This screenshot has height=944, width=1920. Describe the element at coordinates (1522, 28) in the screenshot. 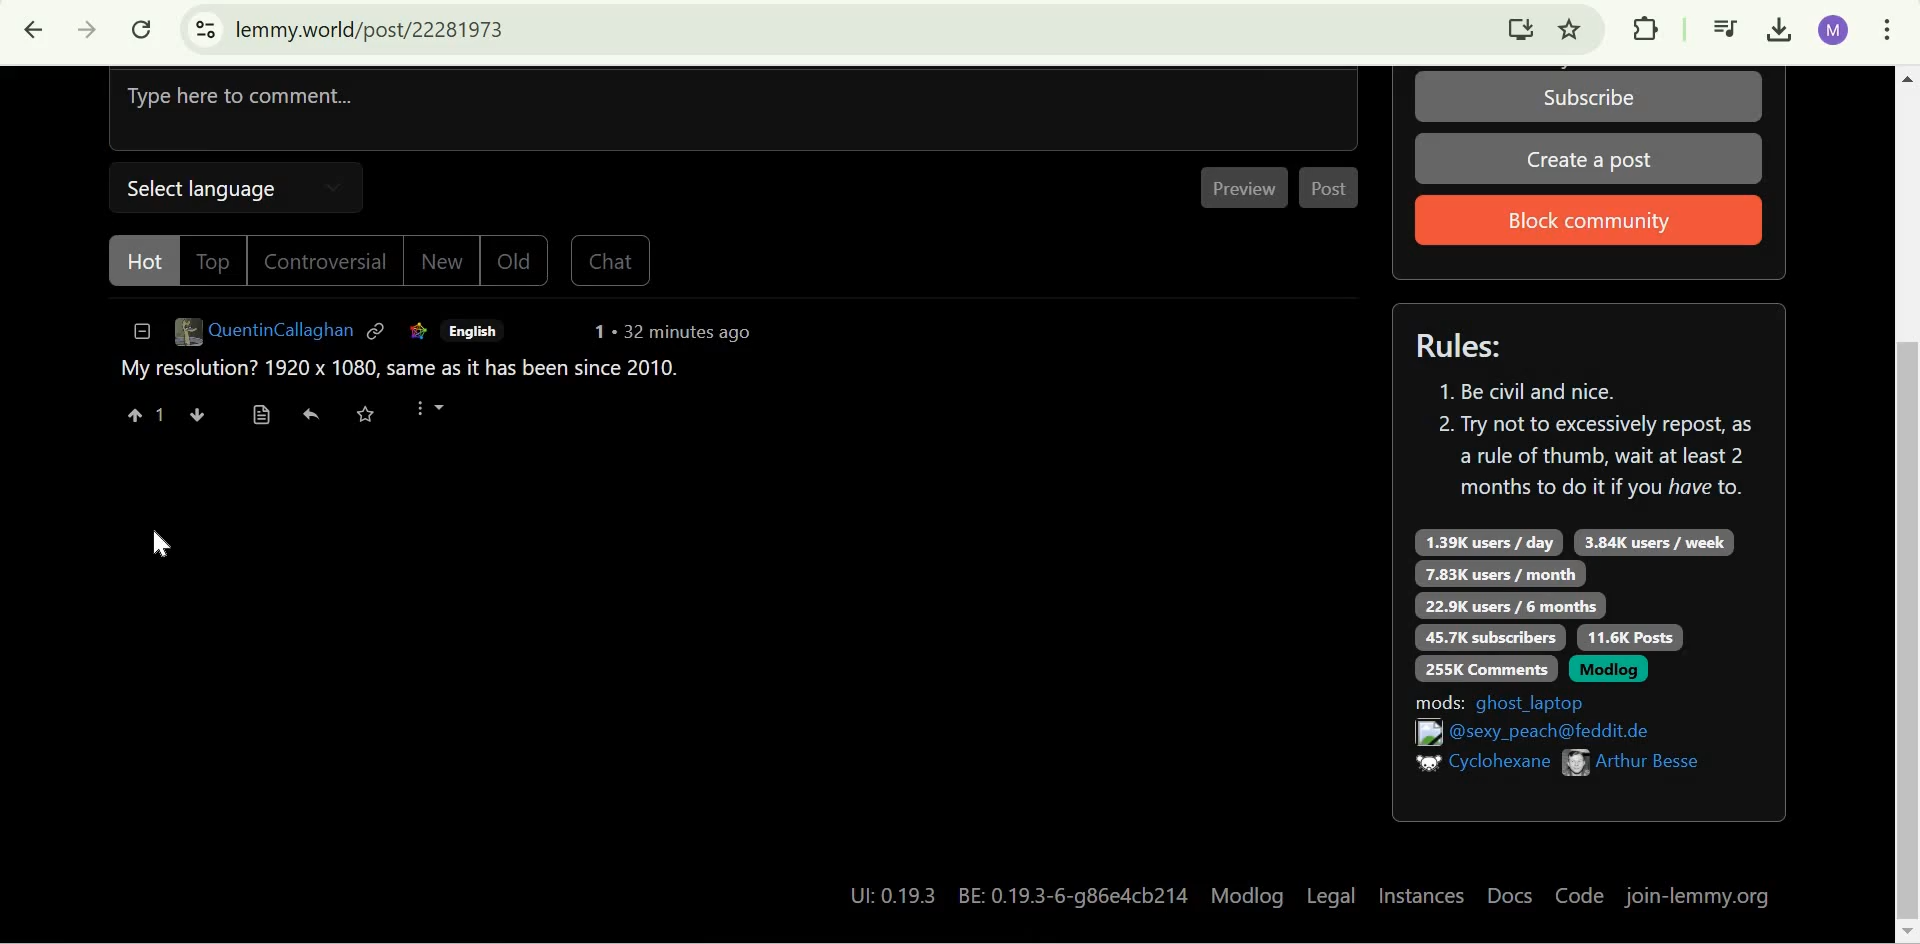

I see `Install Lemmy.World` at that location.